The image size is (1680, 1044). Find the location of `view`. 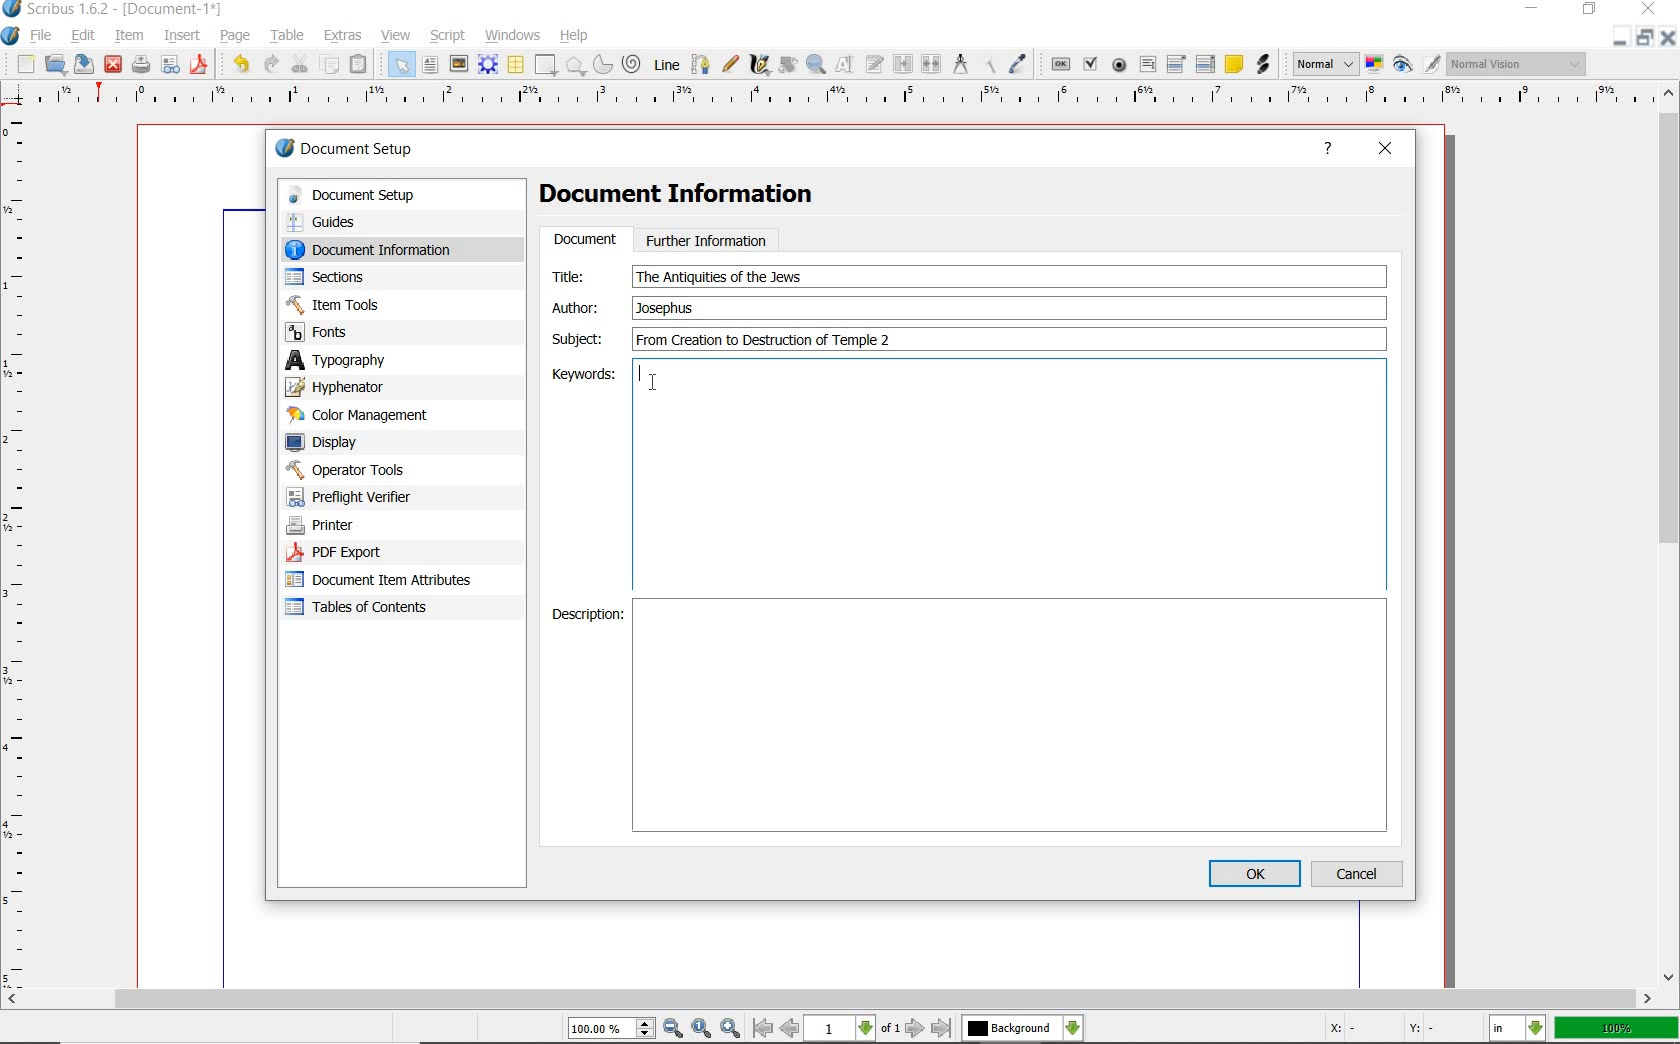

view is located at coordinates (395, 35).